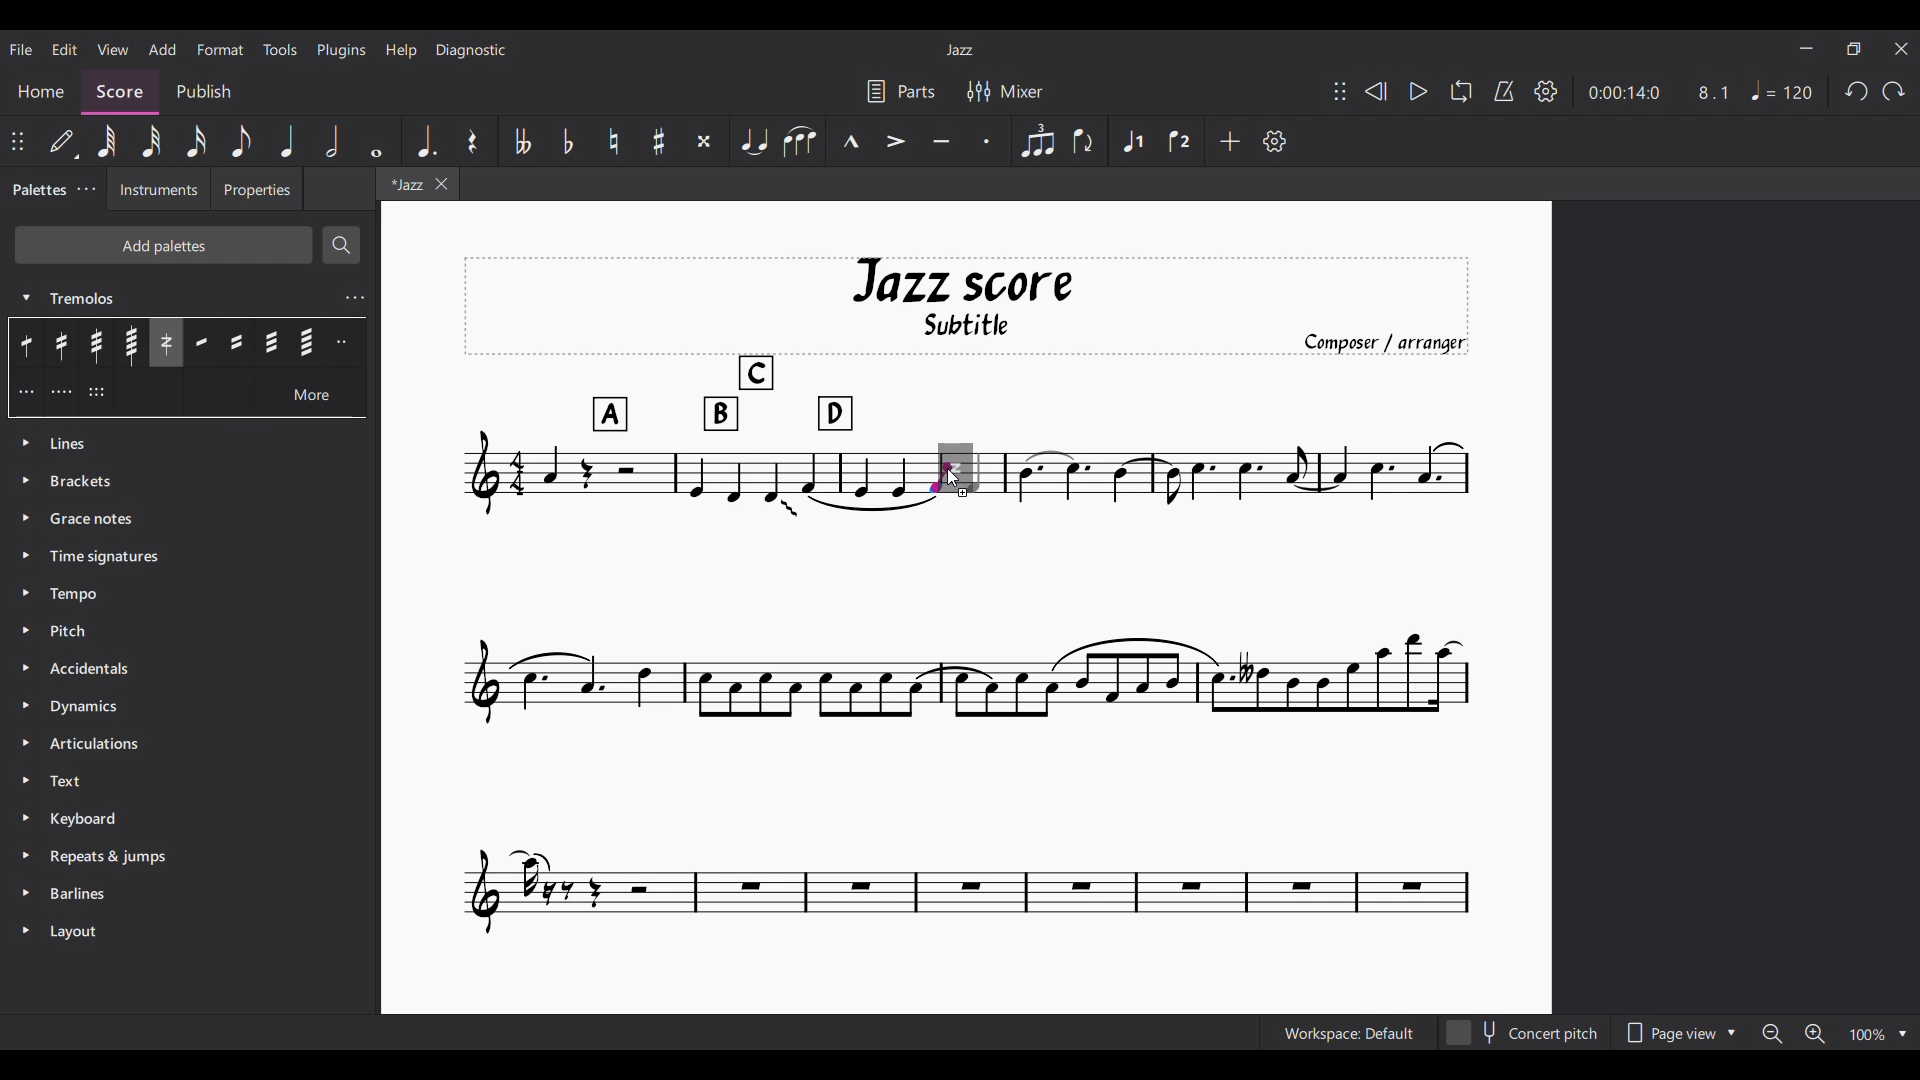  What do you see at coordinates (37, 189) in the screenshot?
I see `Palettes` at bounding box center [37, 189].